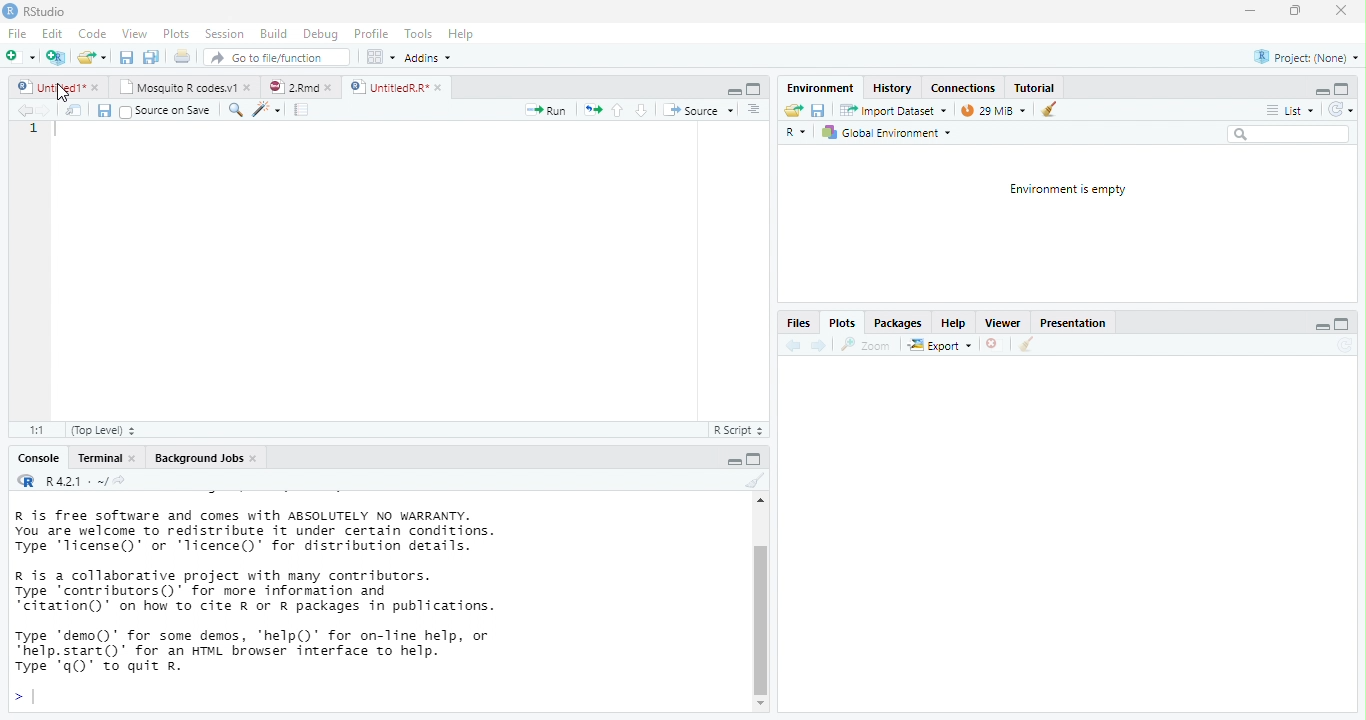 This screenshot has width=1366, height=720. I want to click on search, so click(1288, 134).